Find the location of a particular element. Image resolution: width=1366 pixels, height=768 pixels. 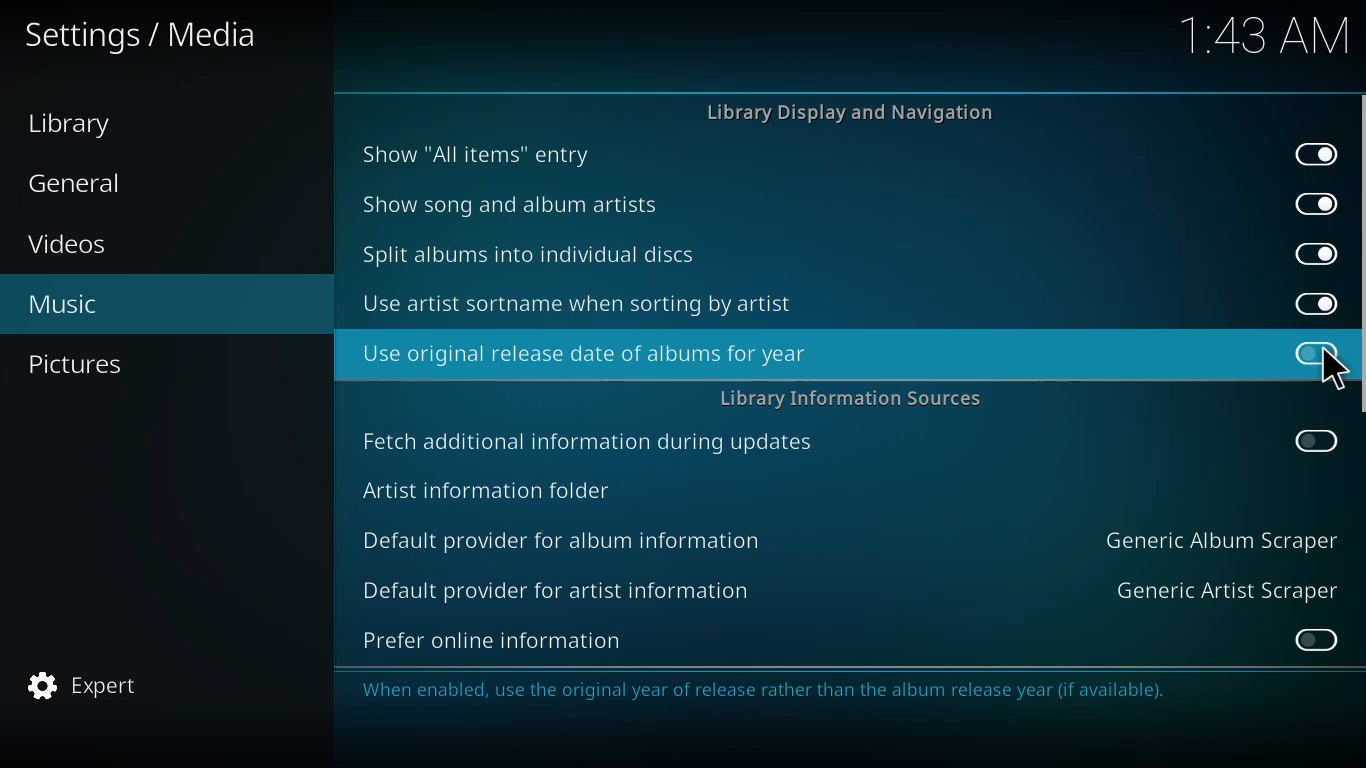

info is located at coordinates (826, 690).